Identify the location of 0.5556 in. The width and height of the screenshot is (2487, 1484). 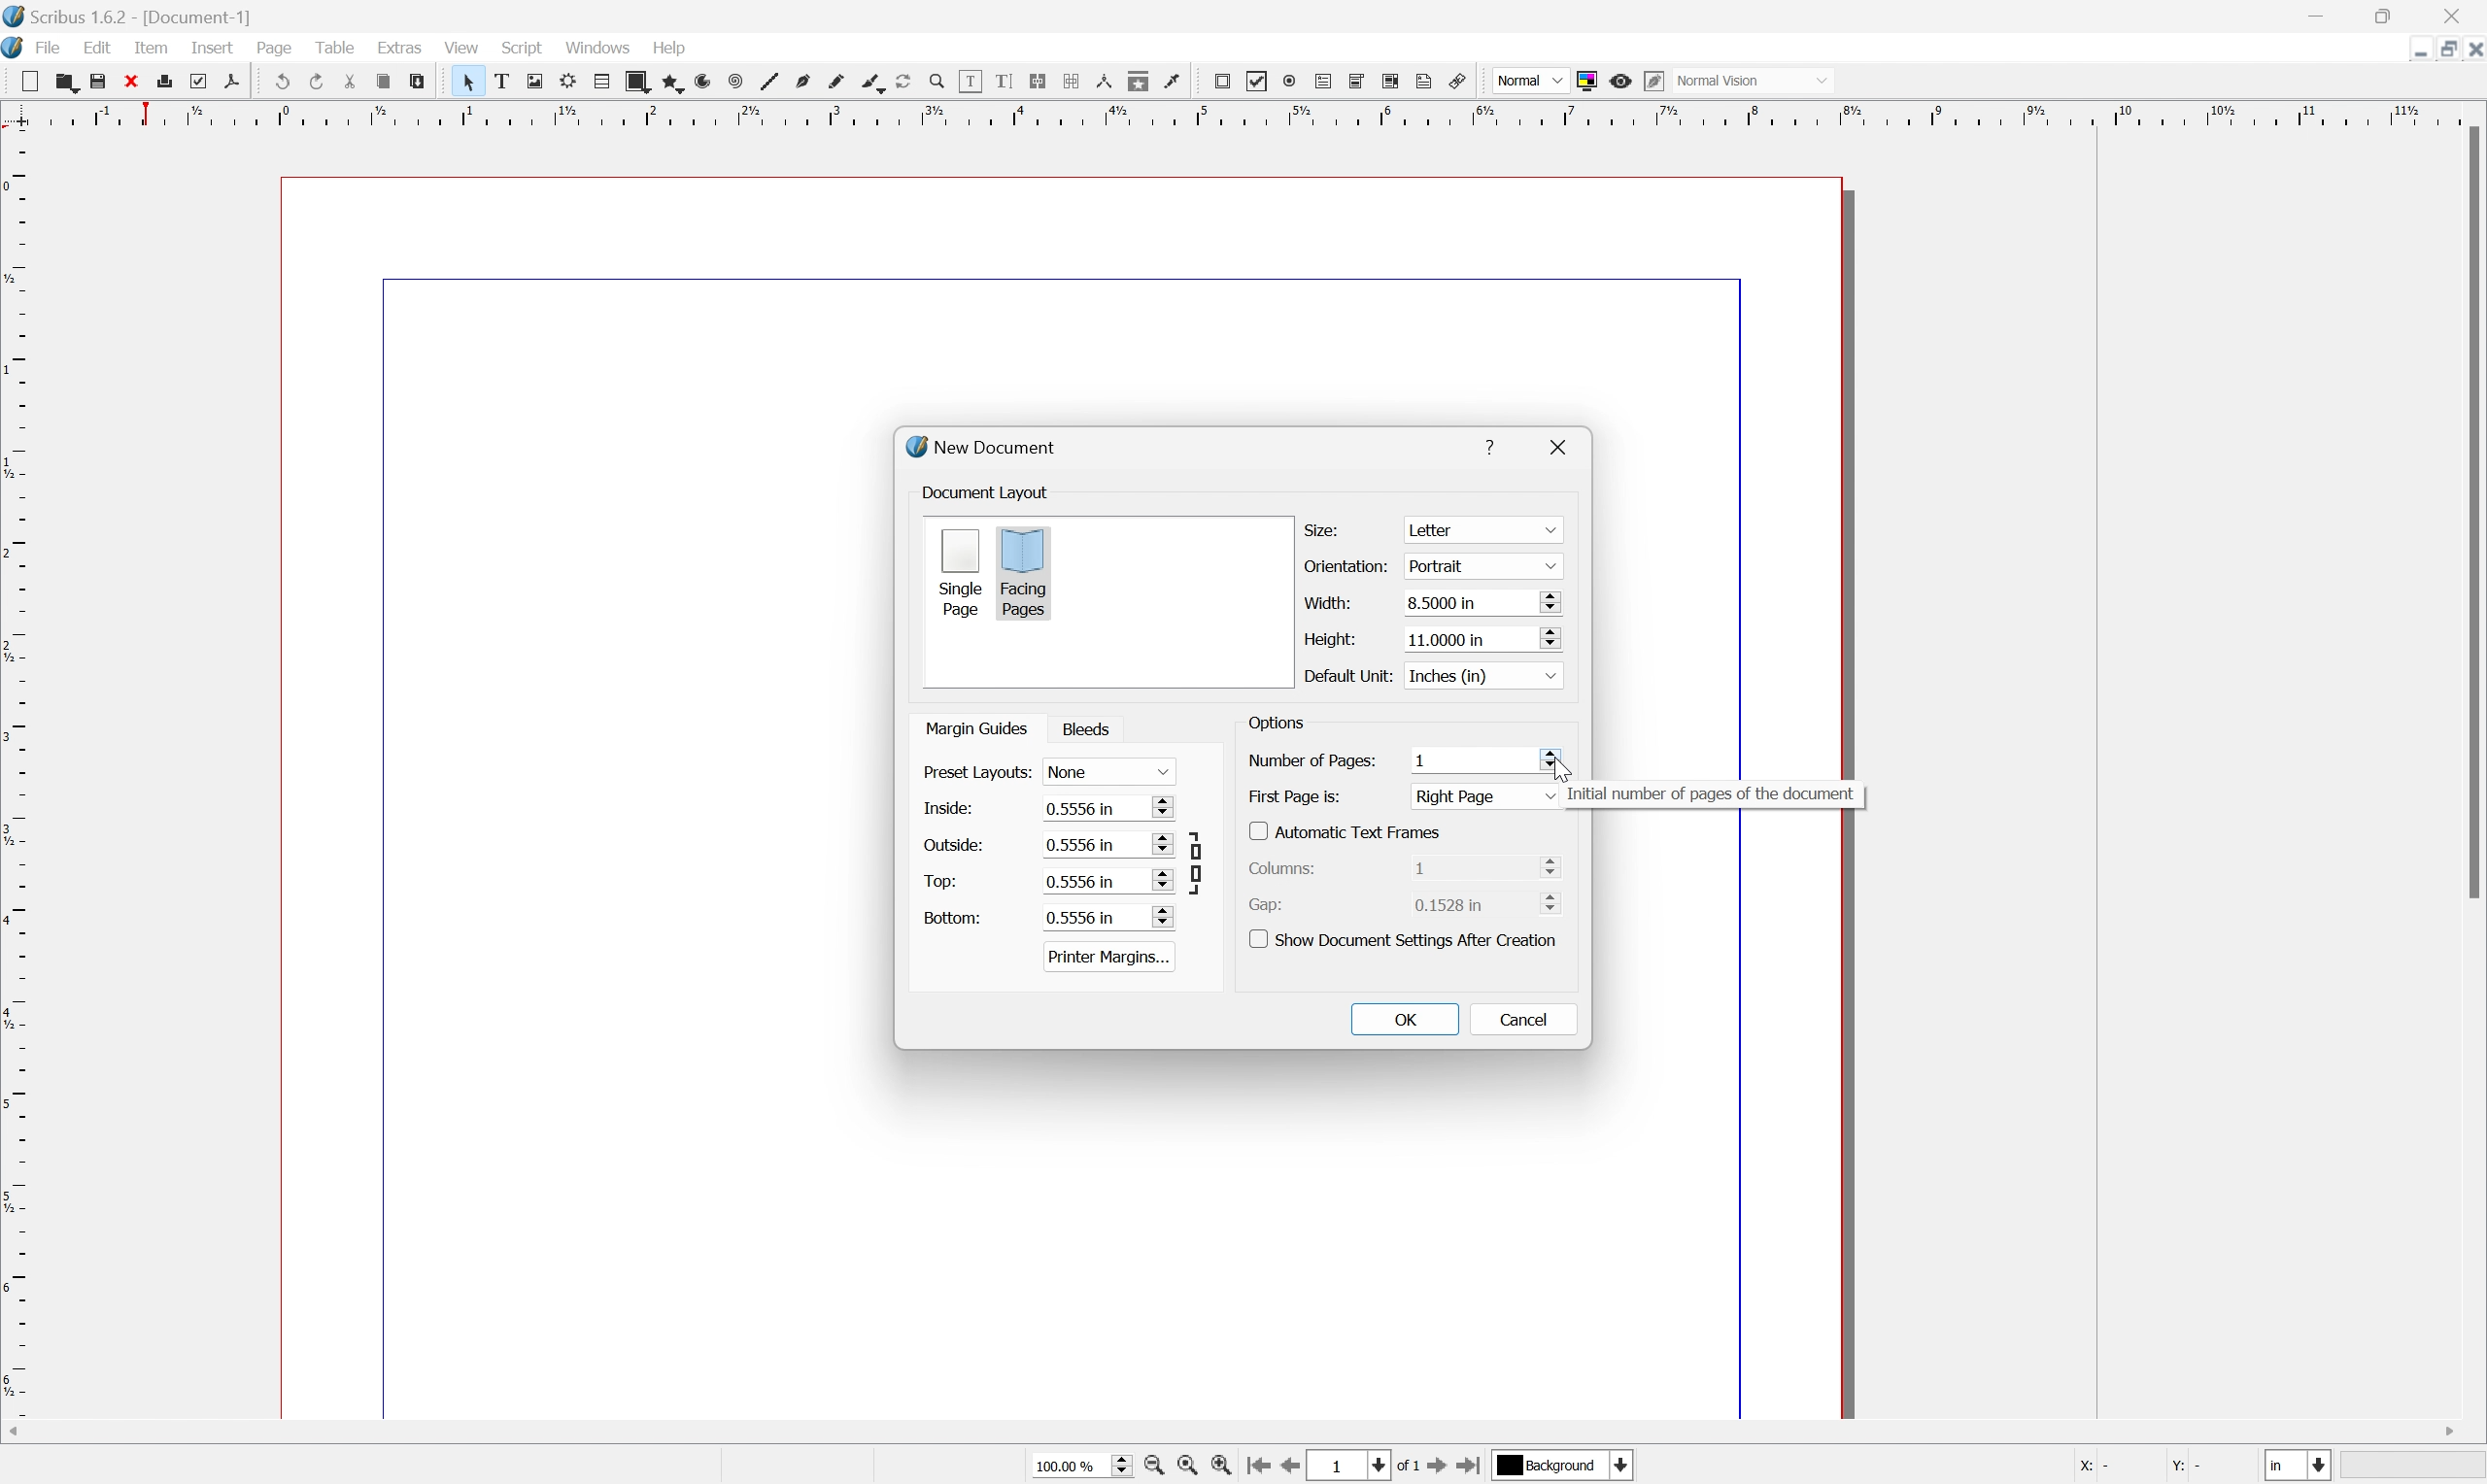
(1108, 809).